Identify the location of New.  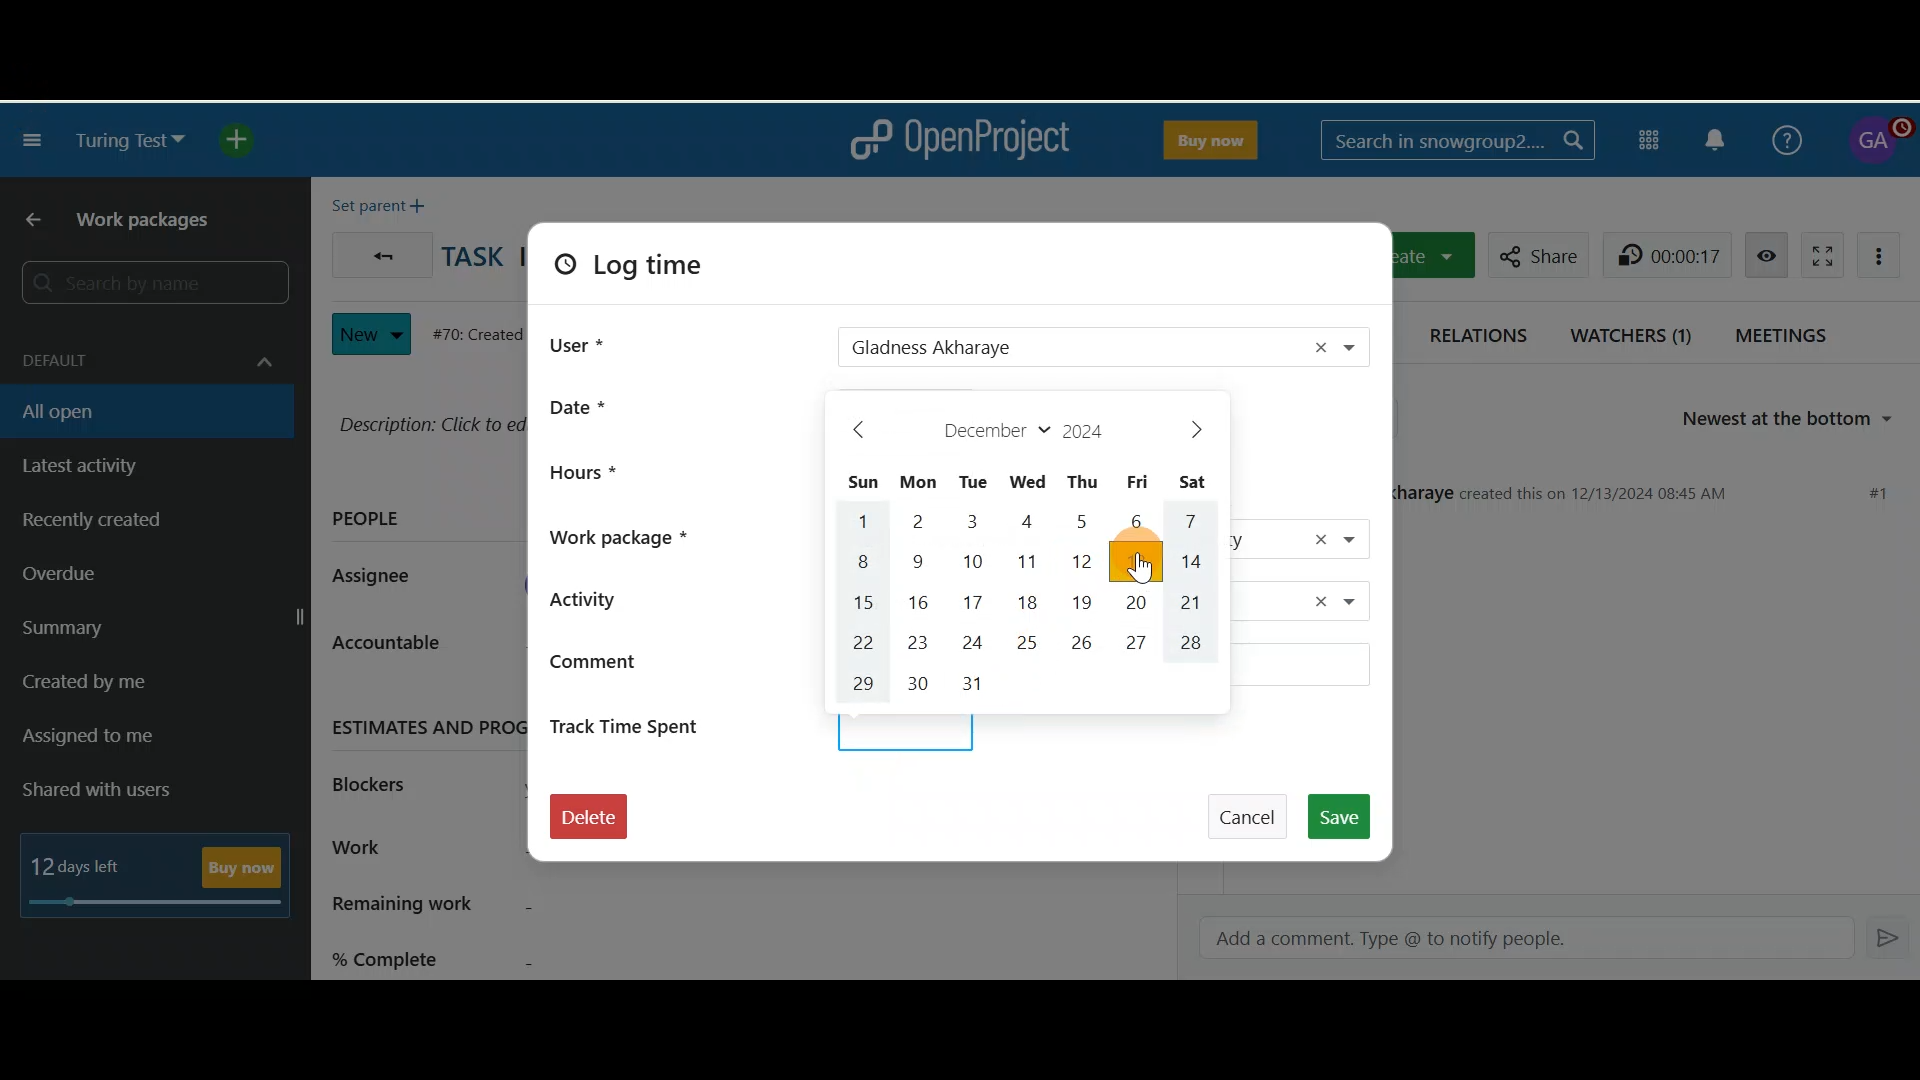
(371, 329).